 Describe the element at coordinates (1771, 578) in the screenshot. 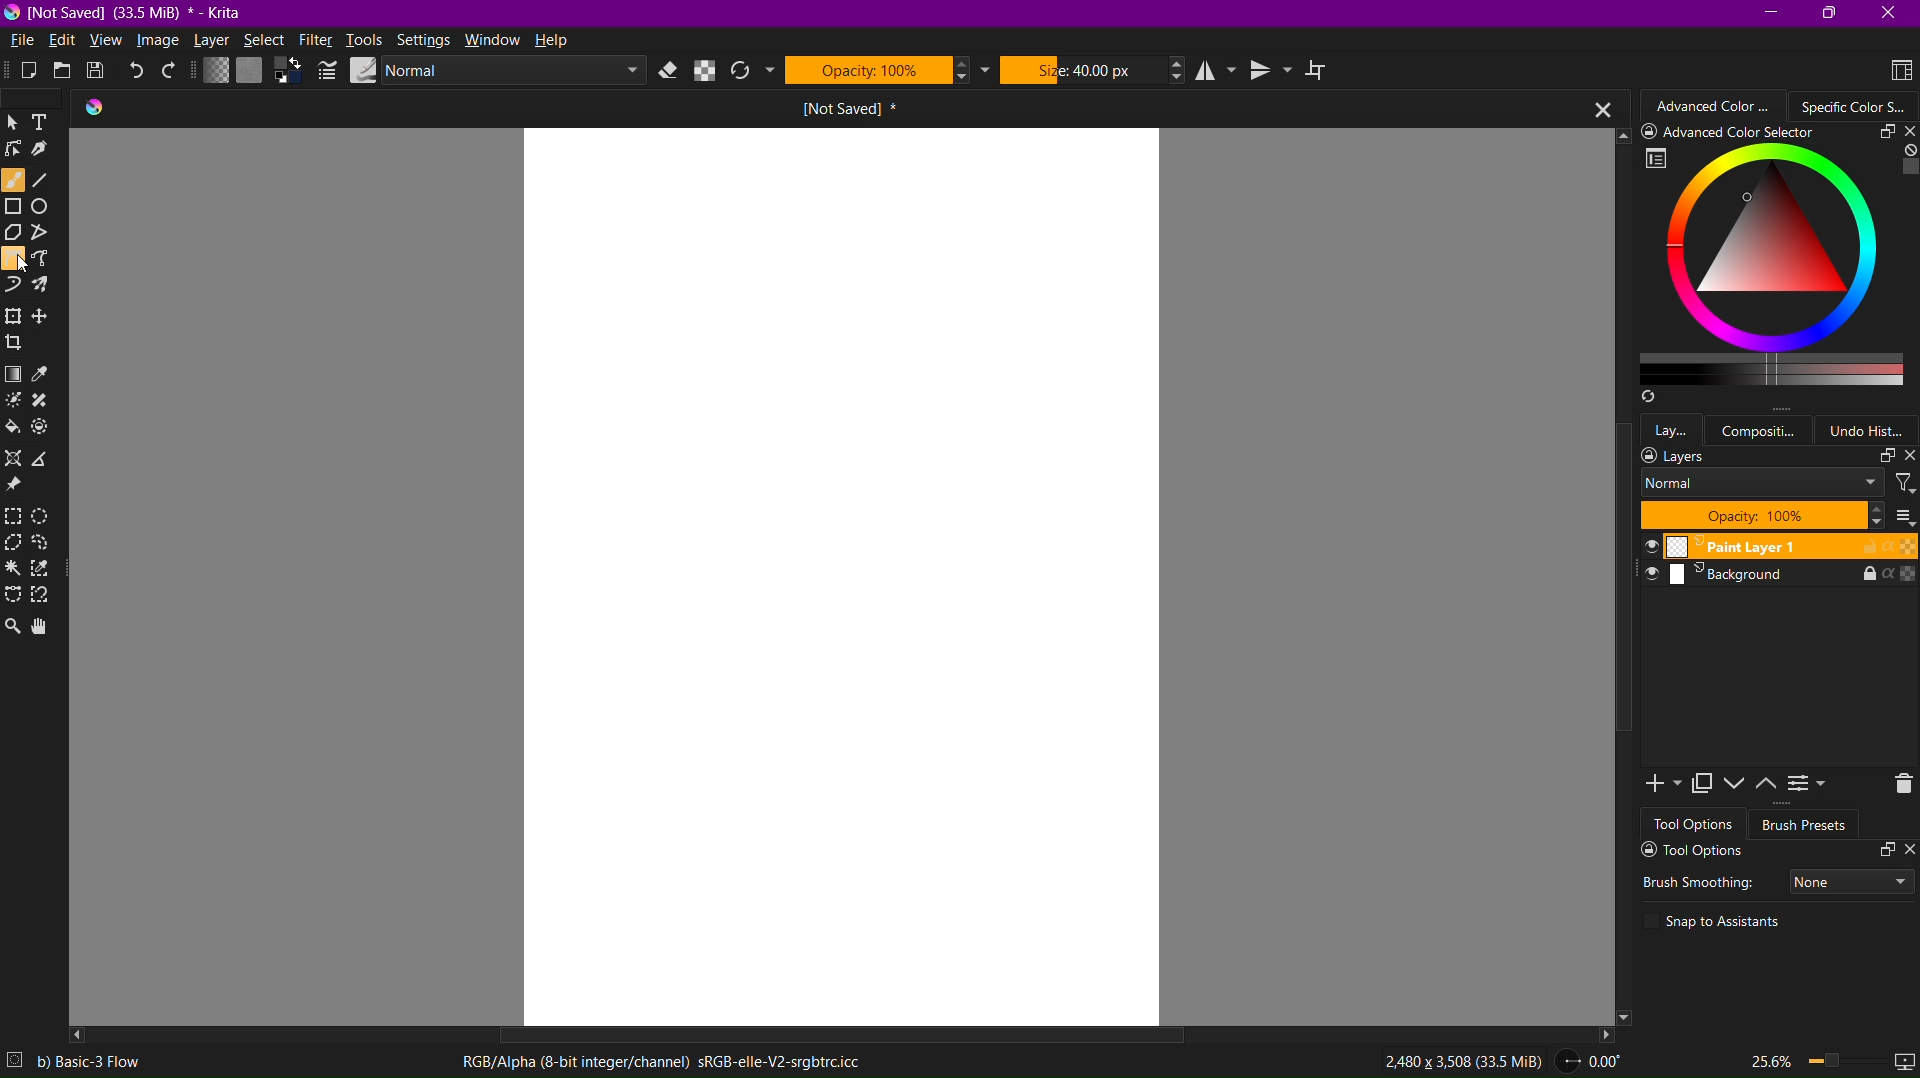

I see `Background ` at that location.